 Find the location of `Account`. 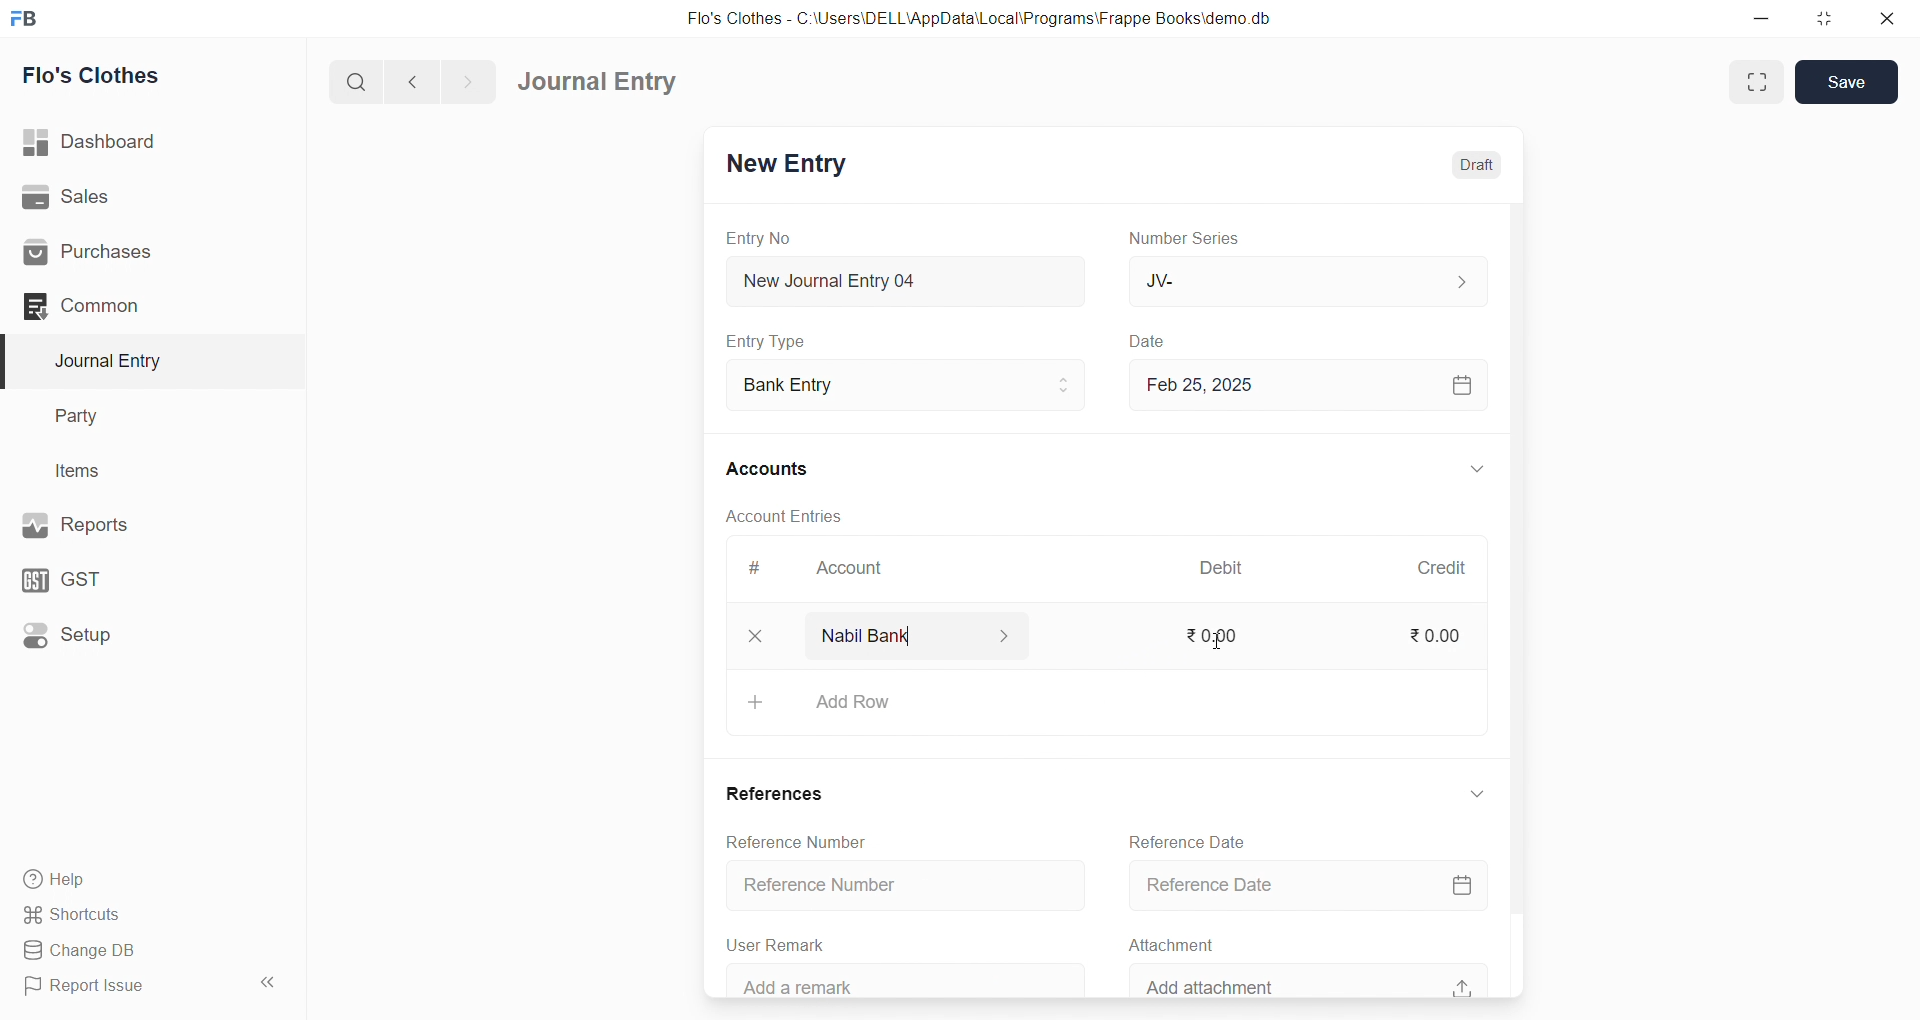

Account is located at coordinates (845, 572).